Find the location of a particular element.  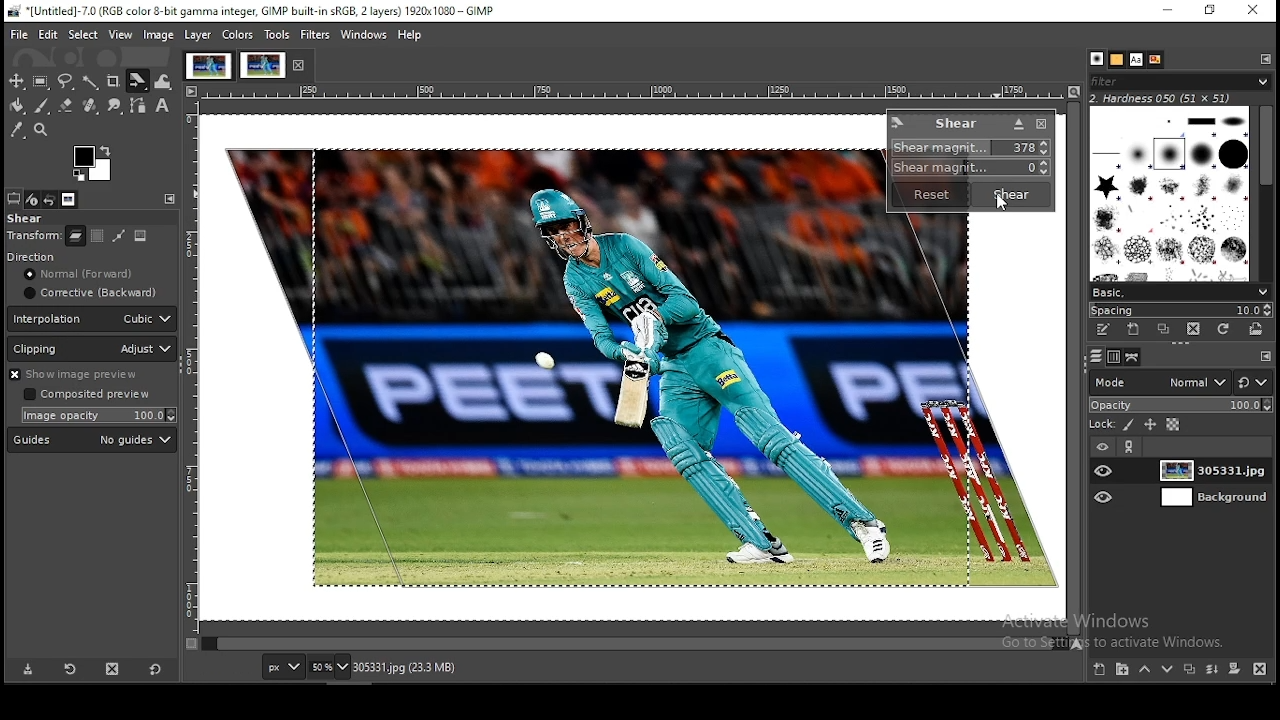

undo history is located at coordinates (52, 199).